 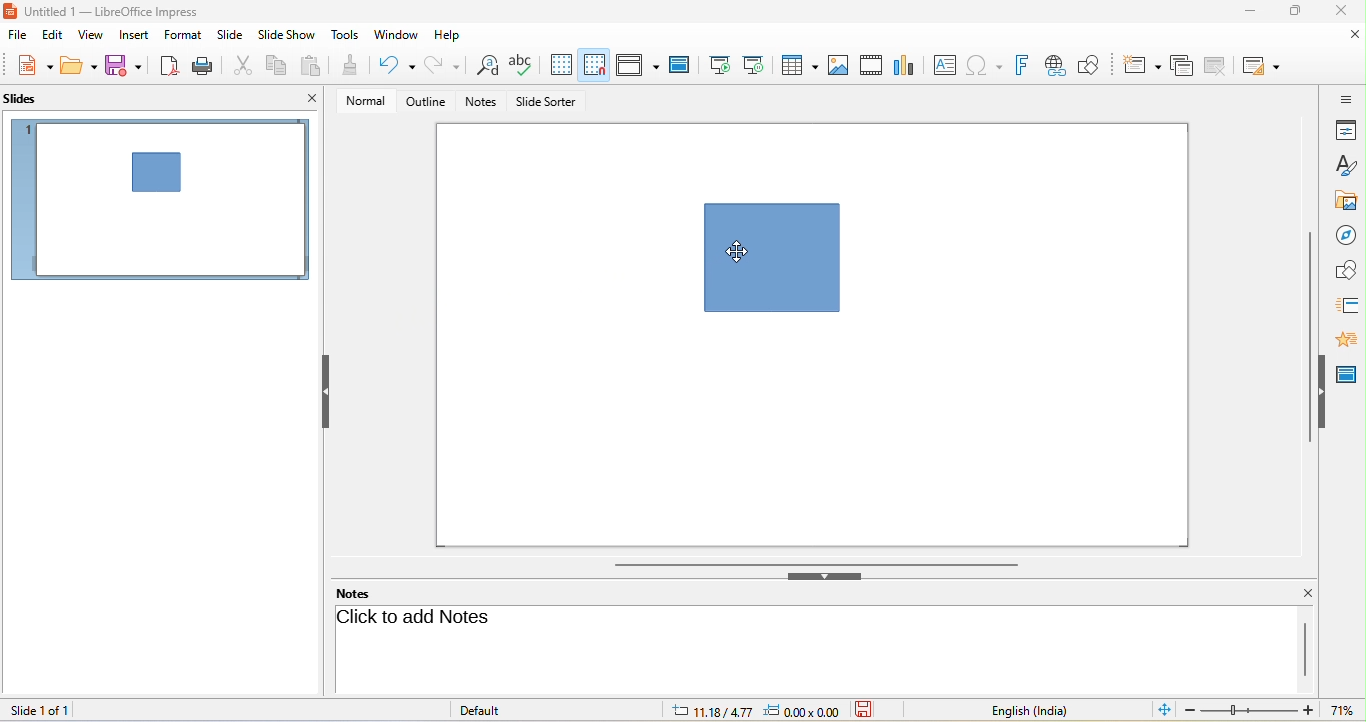 What do you see at coordinates (1346, 13) in the screenshot?
I see `close` at bounding box center [1346, 13].